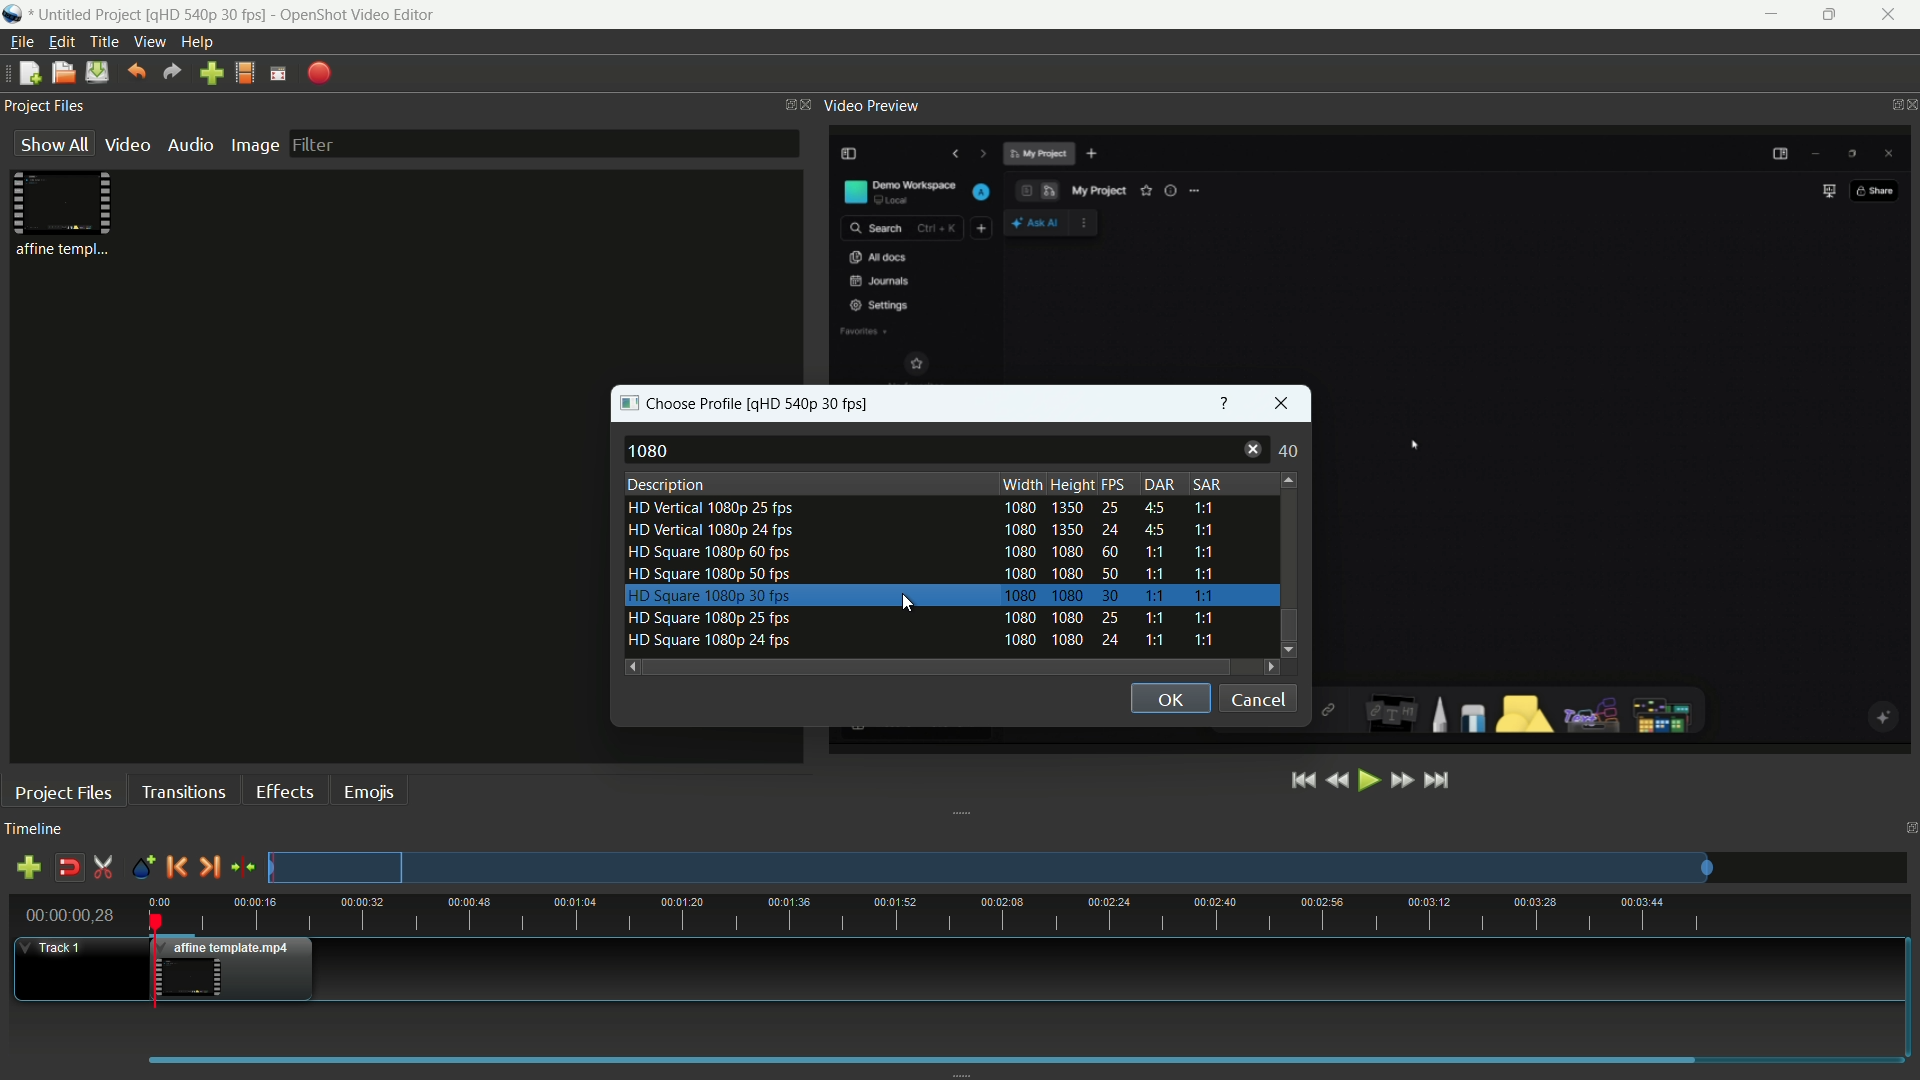  What do you see at coordinates (1771, 15) in the screenshot?
I see `minimize` at bounding box center [1771, 15].